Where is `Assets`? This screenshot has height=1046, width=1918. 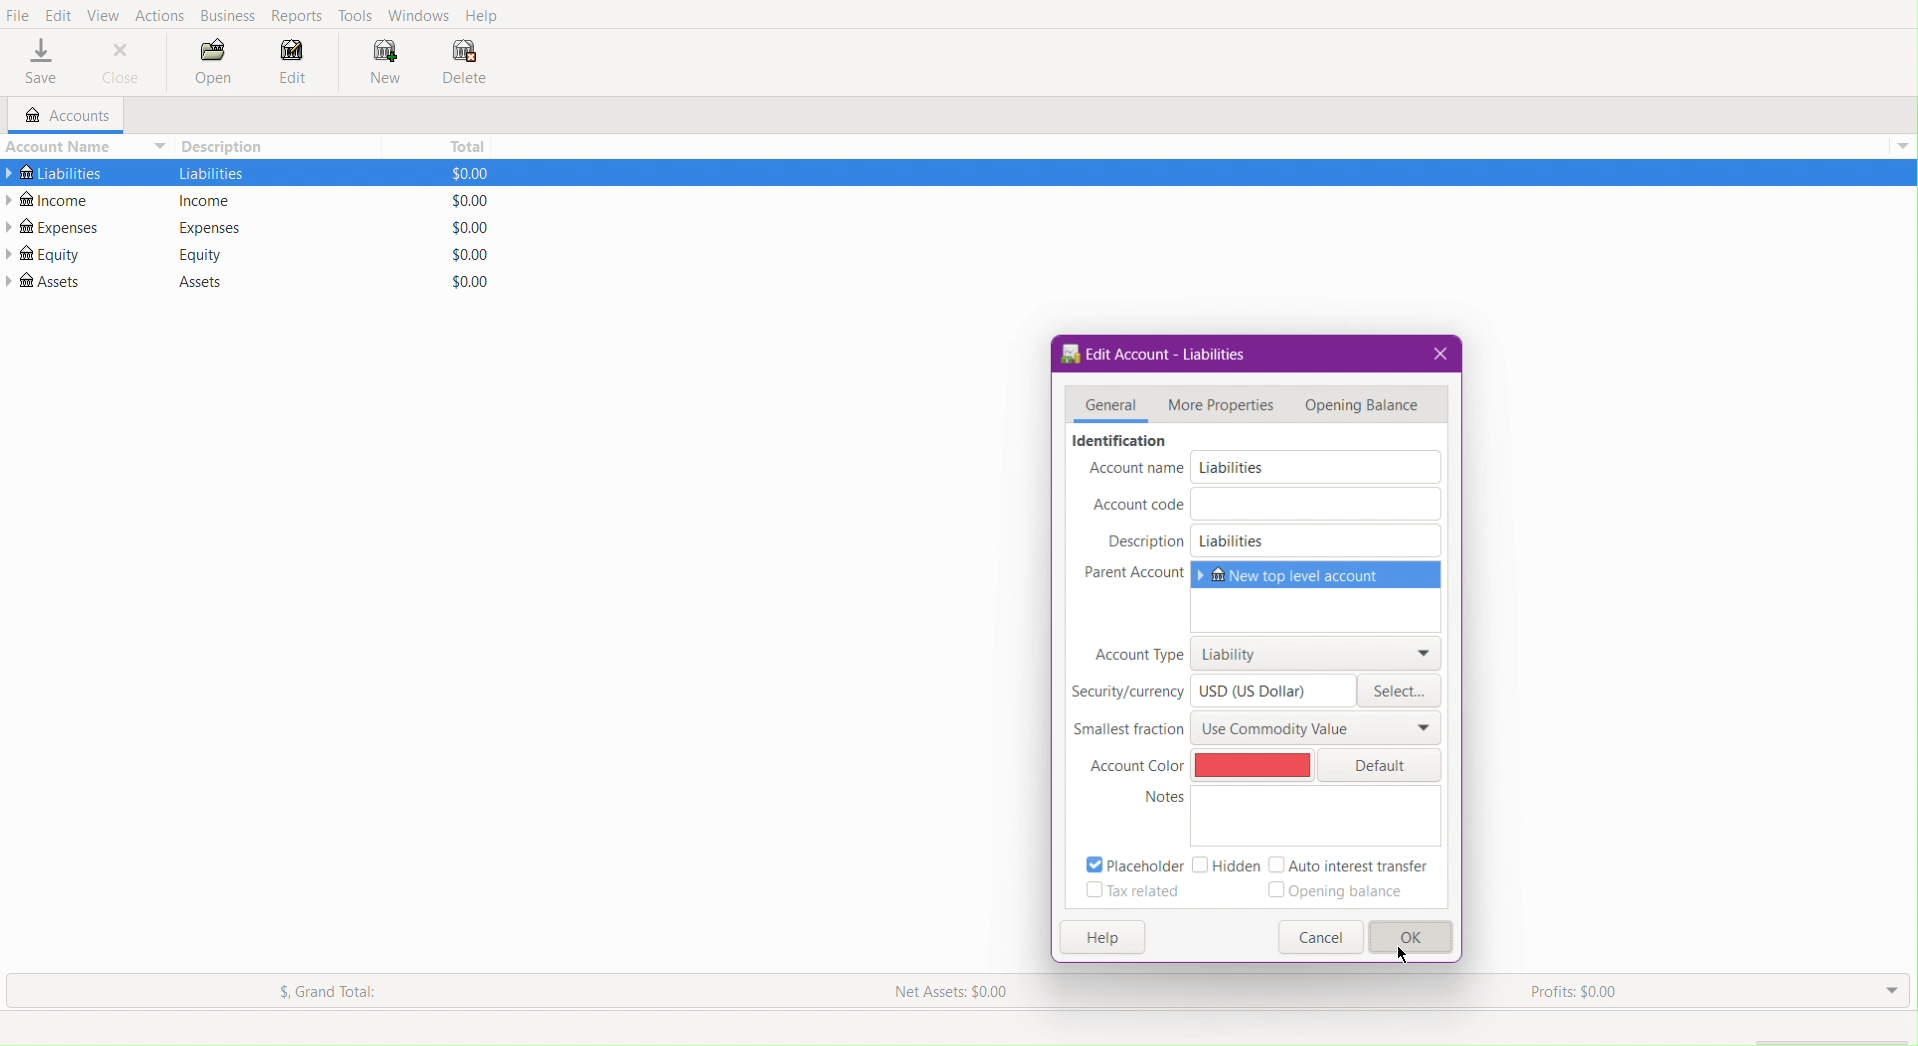
Assets is located at coordinates (46, 281).